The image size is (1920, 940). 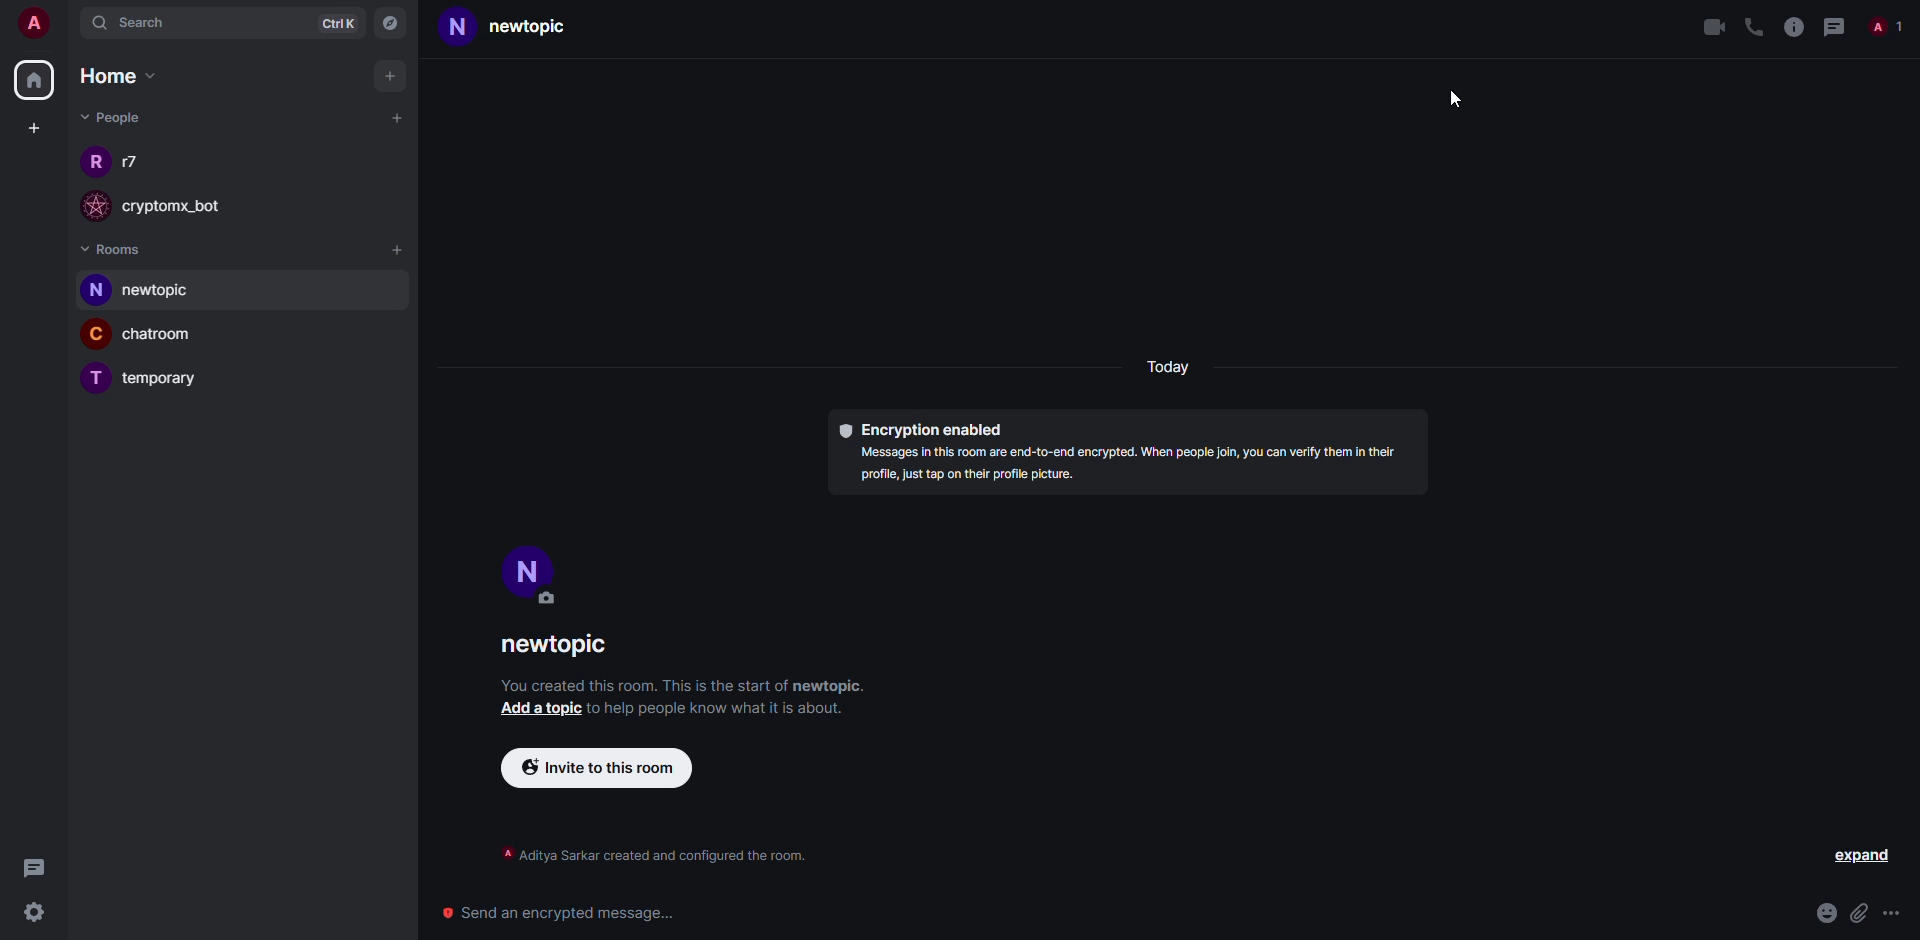 What do you see at coordinates (396, 118) in the screenshot?
I see `start chat` at bounding box center [396, 118].